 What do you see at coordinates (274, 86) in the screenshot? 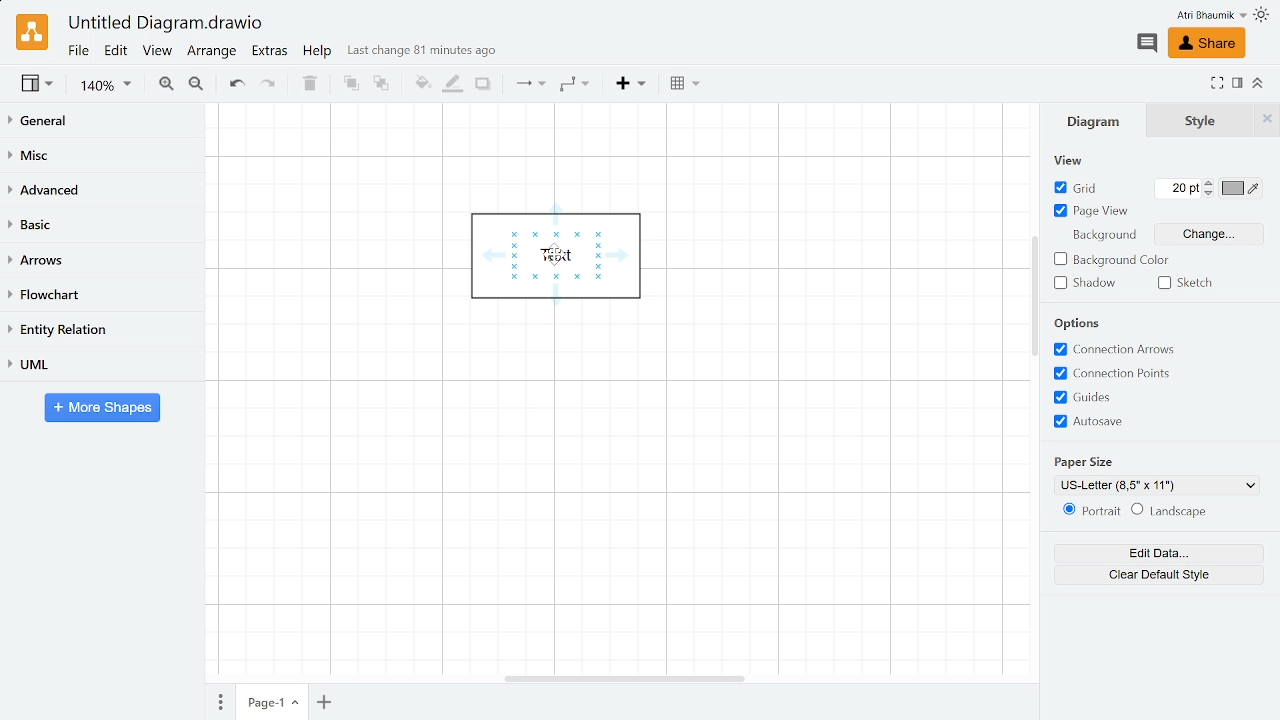
I see `Redo` at bounding box center [274, 86].